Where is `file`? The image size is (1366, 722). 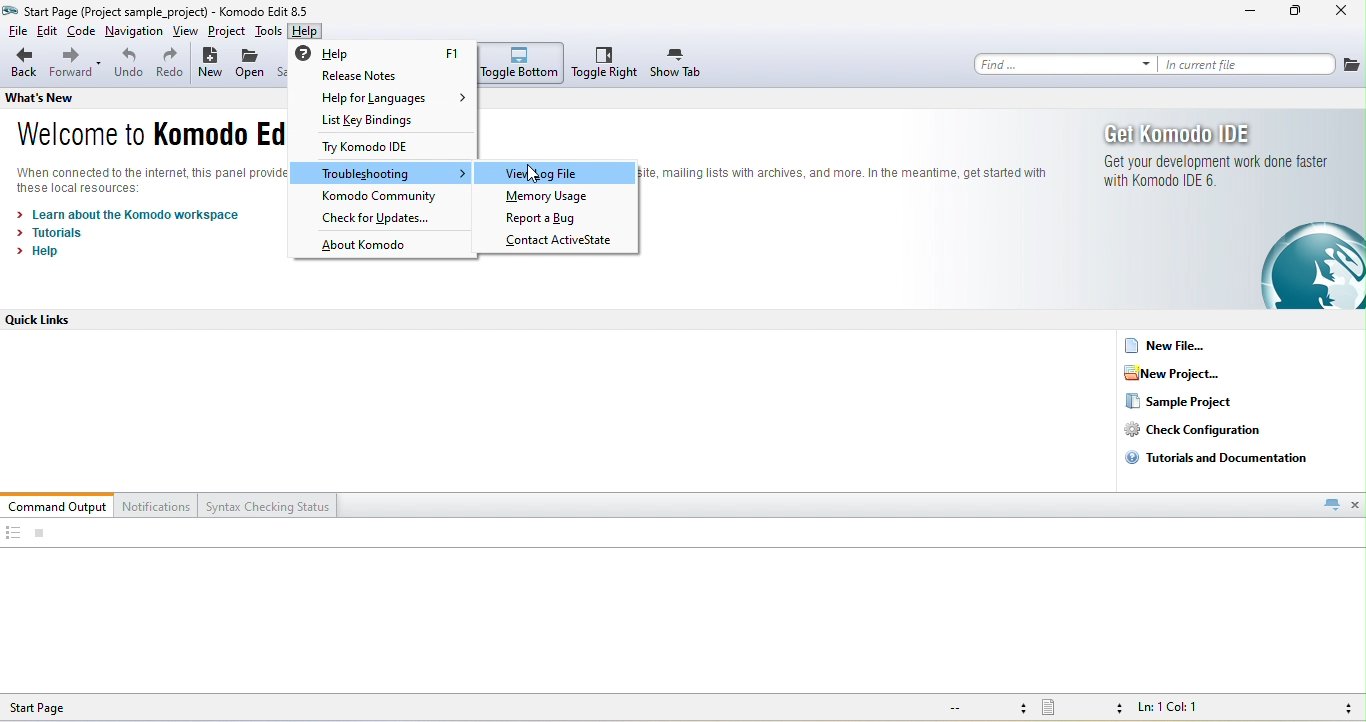 file is located at coordinates (1352, 64).